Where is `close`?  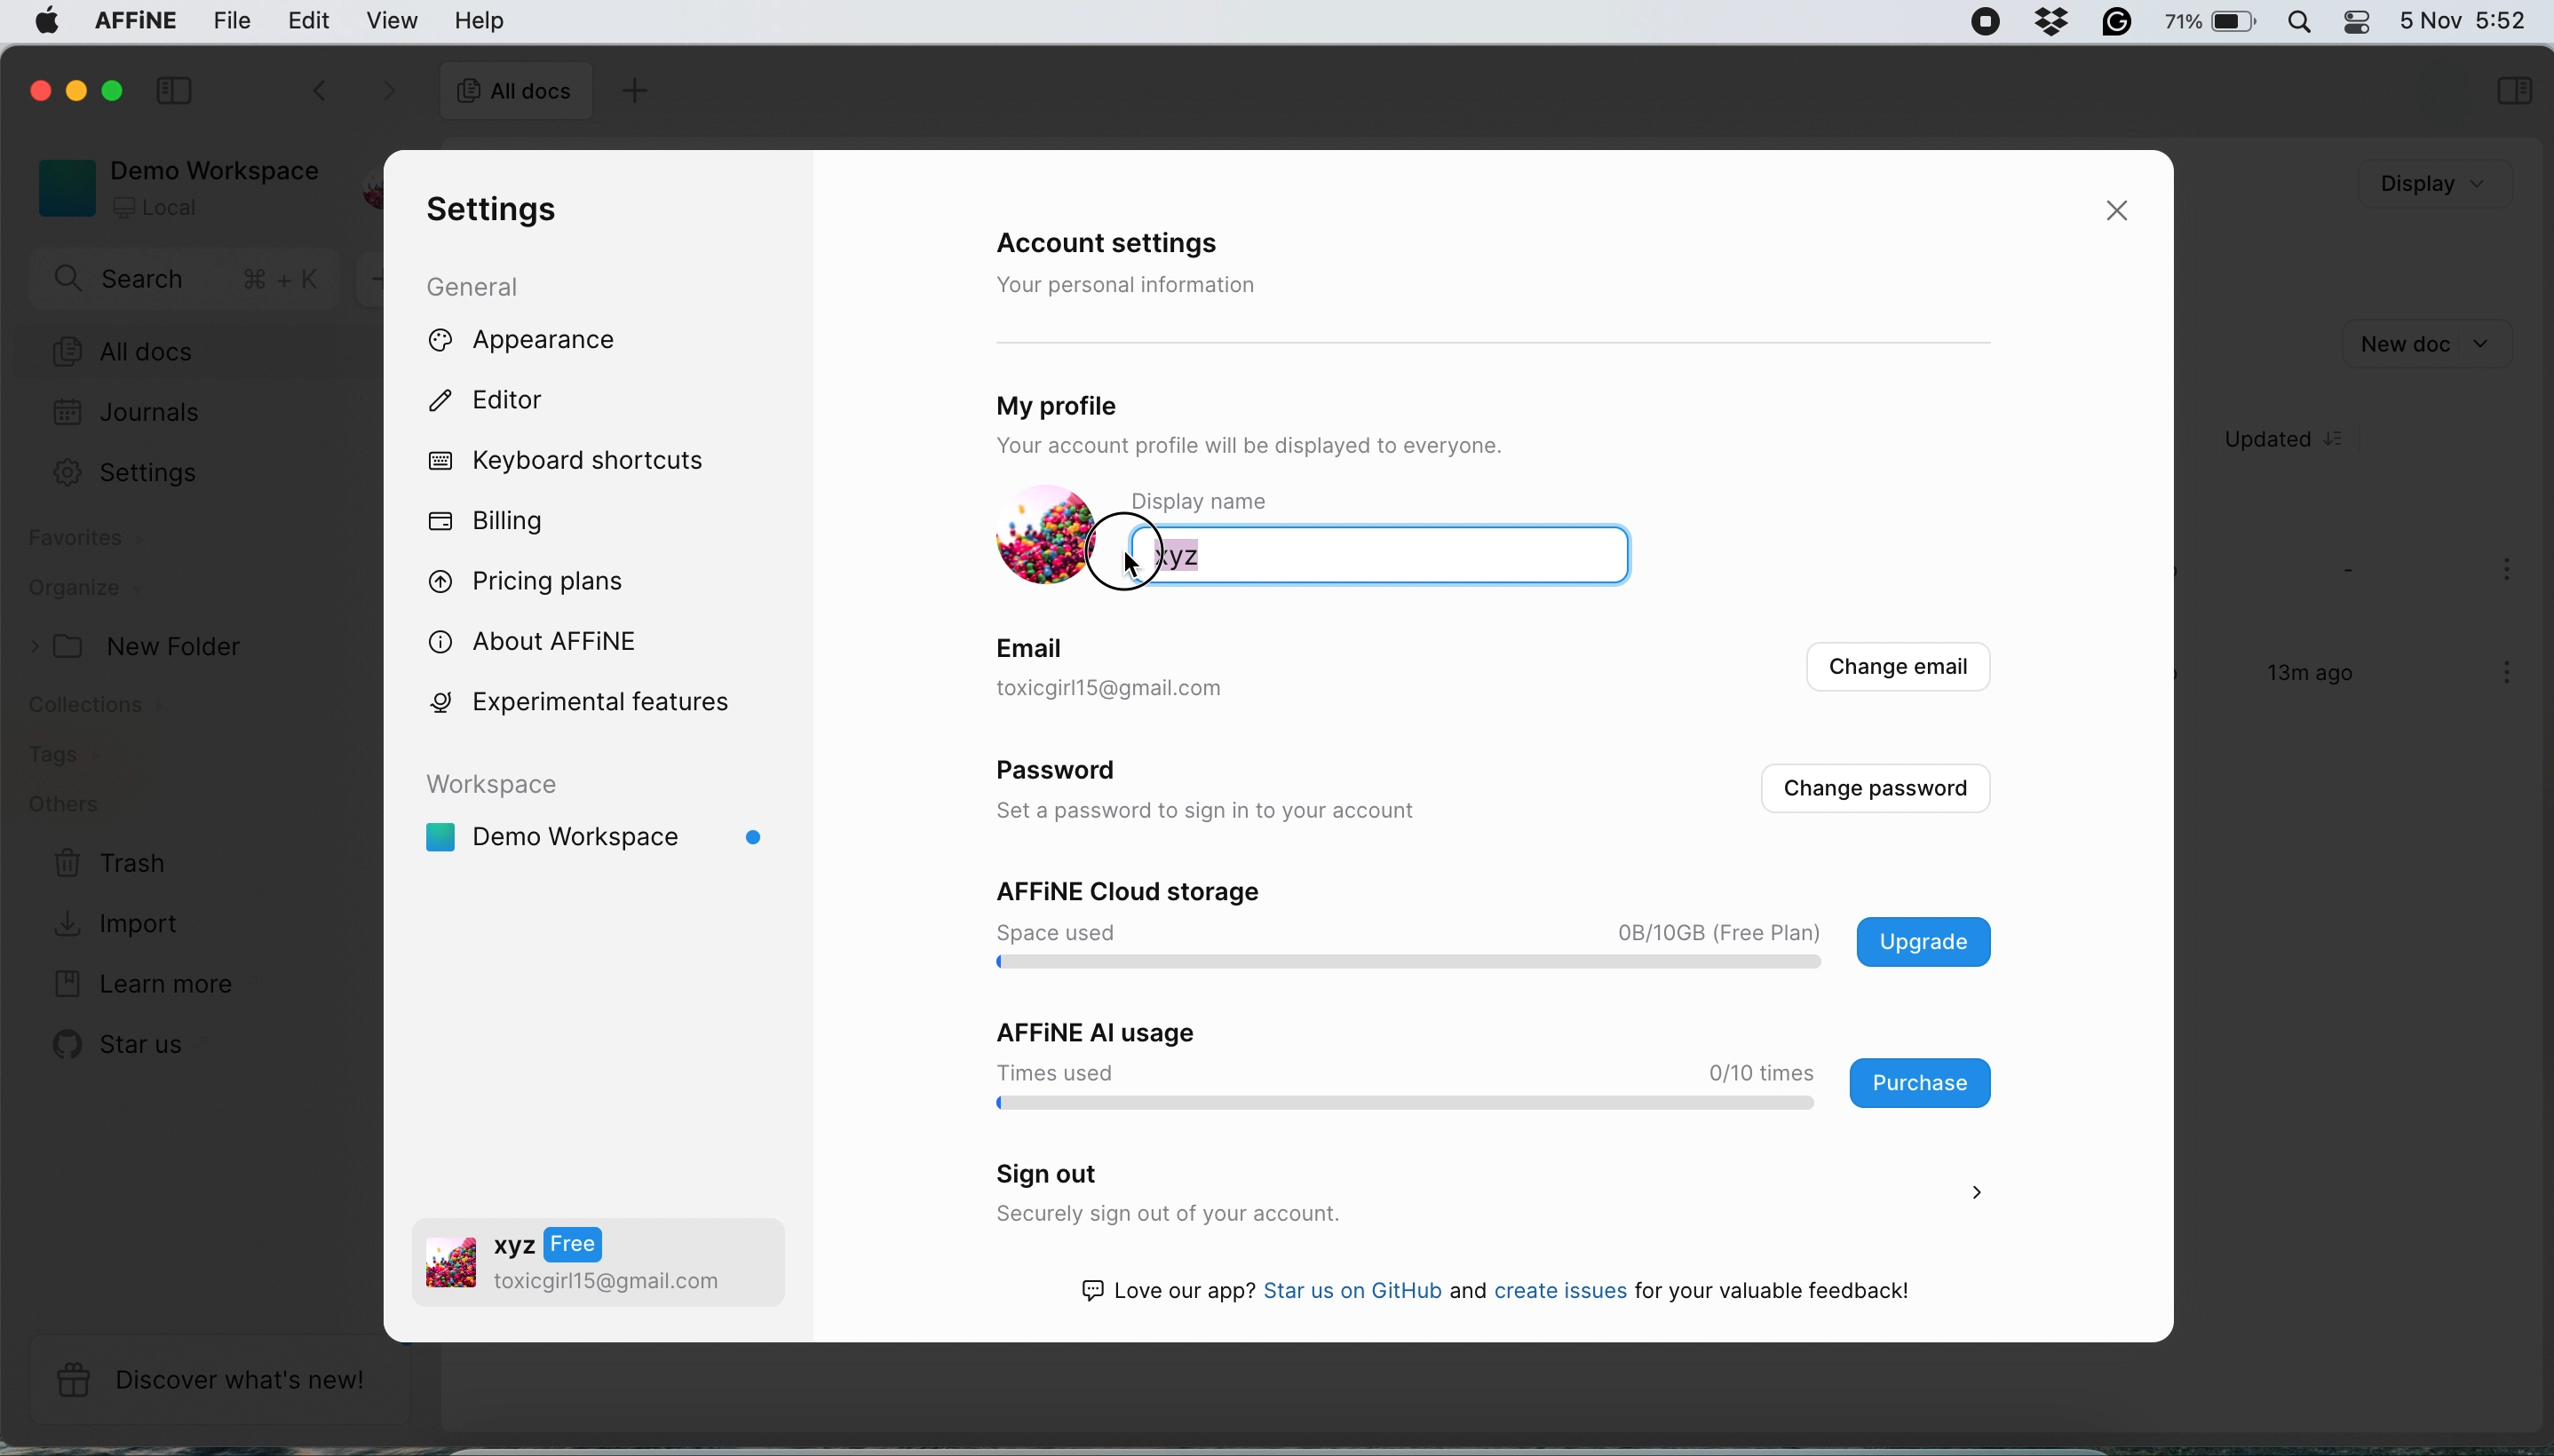
close is located at coordinates (2125, 212).